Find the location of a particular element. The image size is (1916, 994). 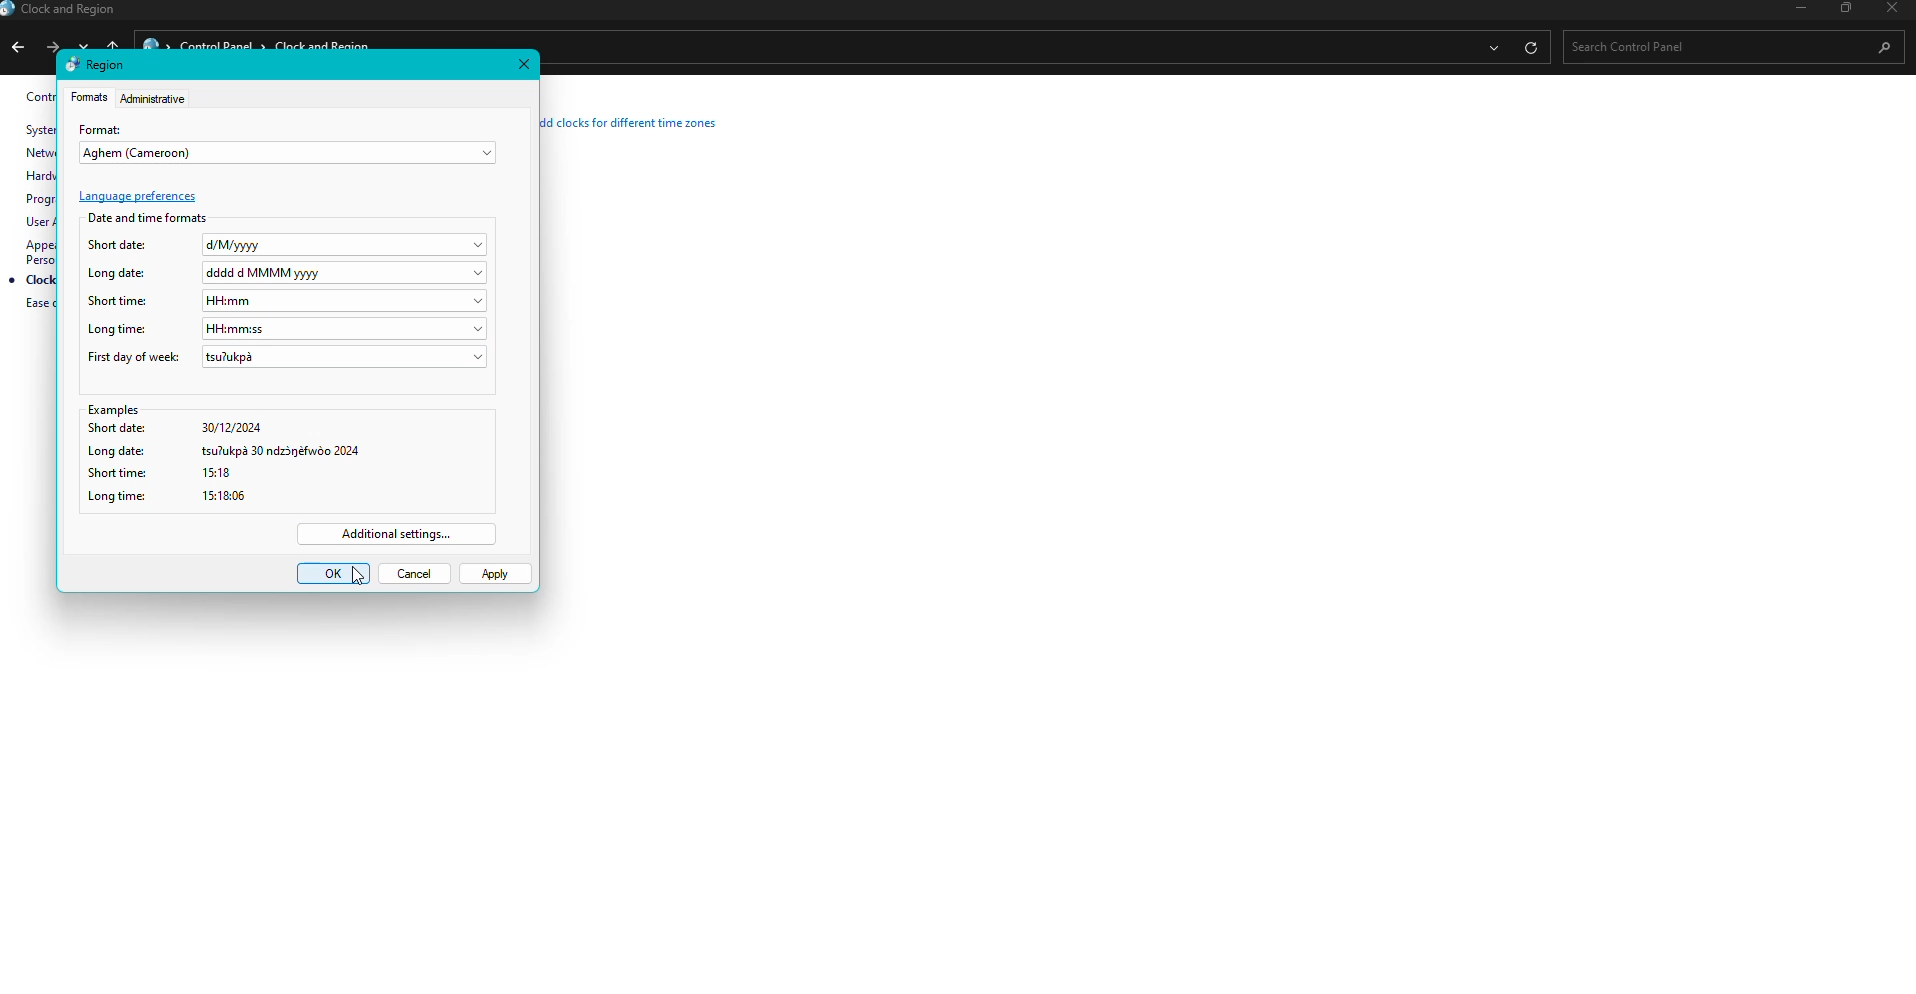

Close is located at coordinates (524, 63).